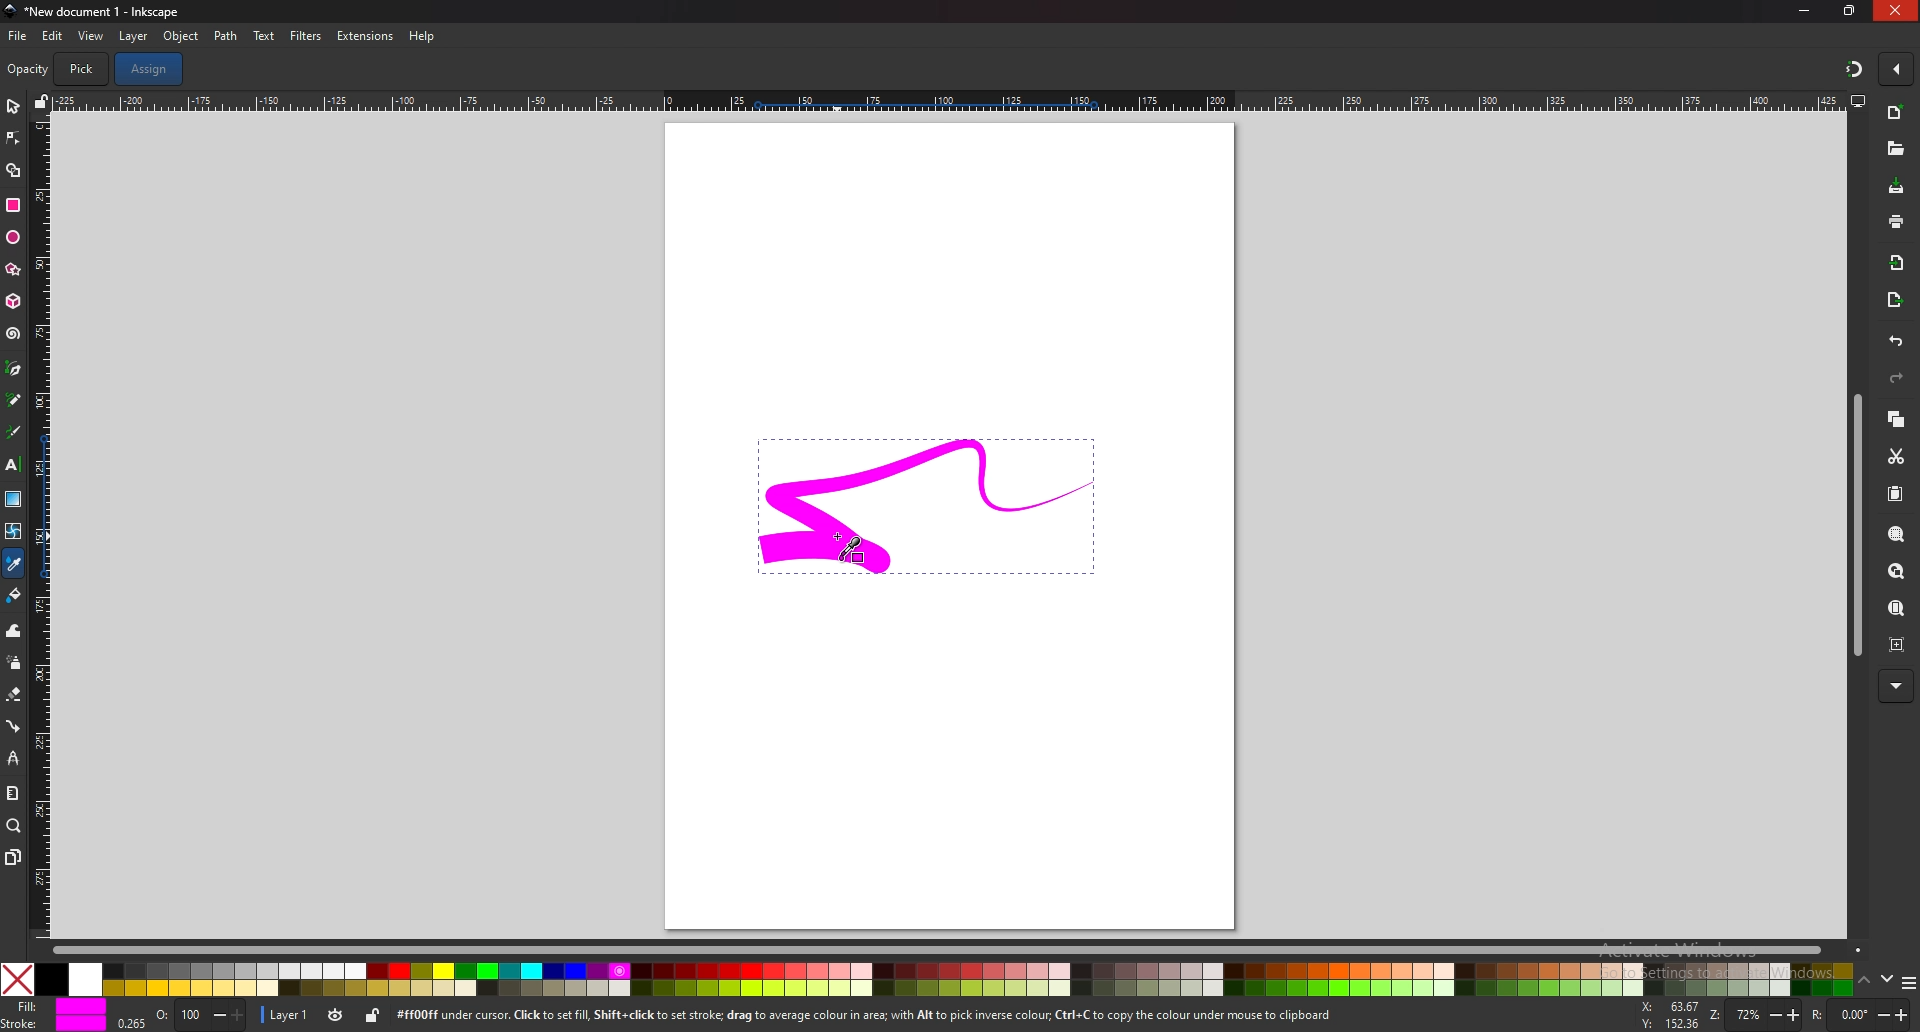 This screenshot has height=1032, width=1920. Describe the element at coordinates (1669, 1014) in the screenshot. I see `x and y coordinates` at that location.